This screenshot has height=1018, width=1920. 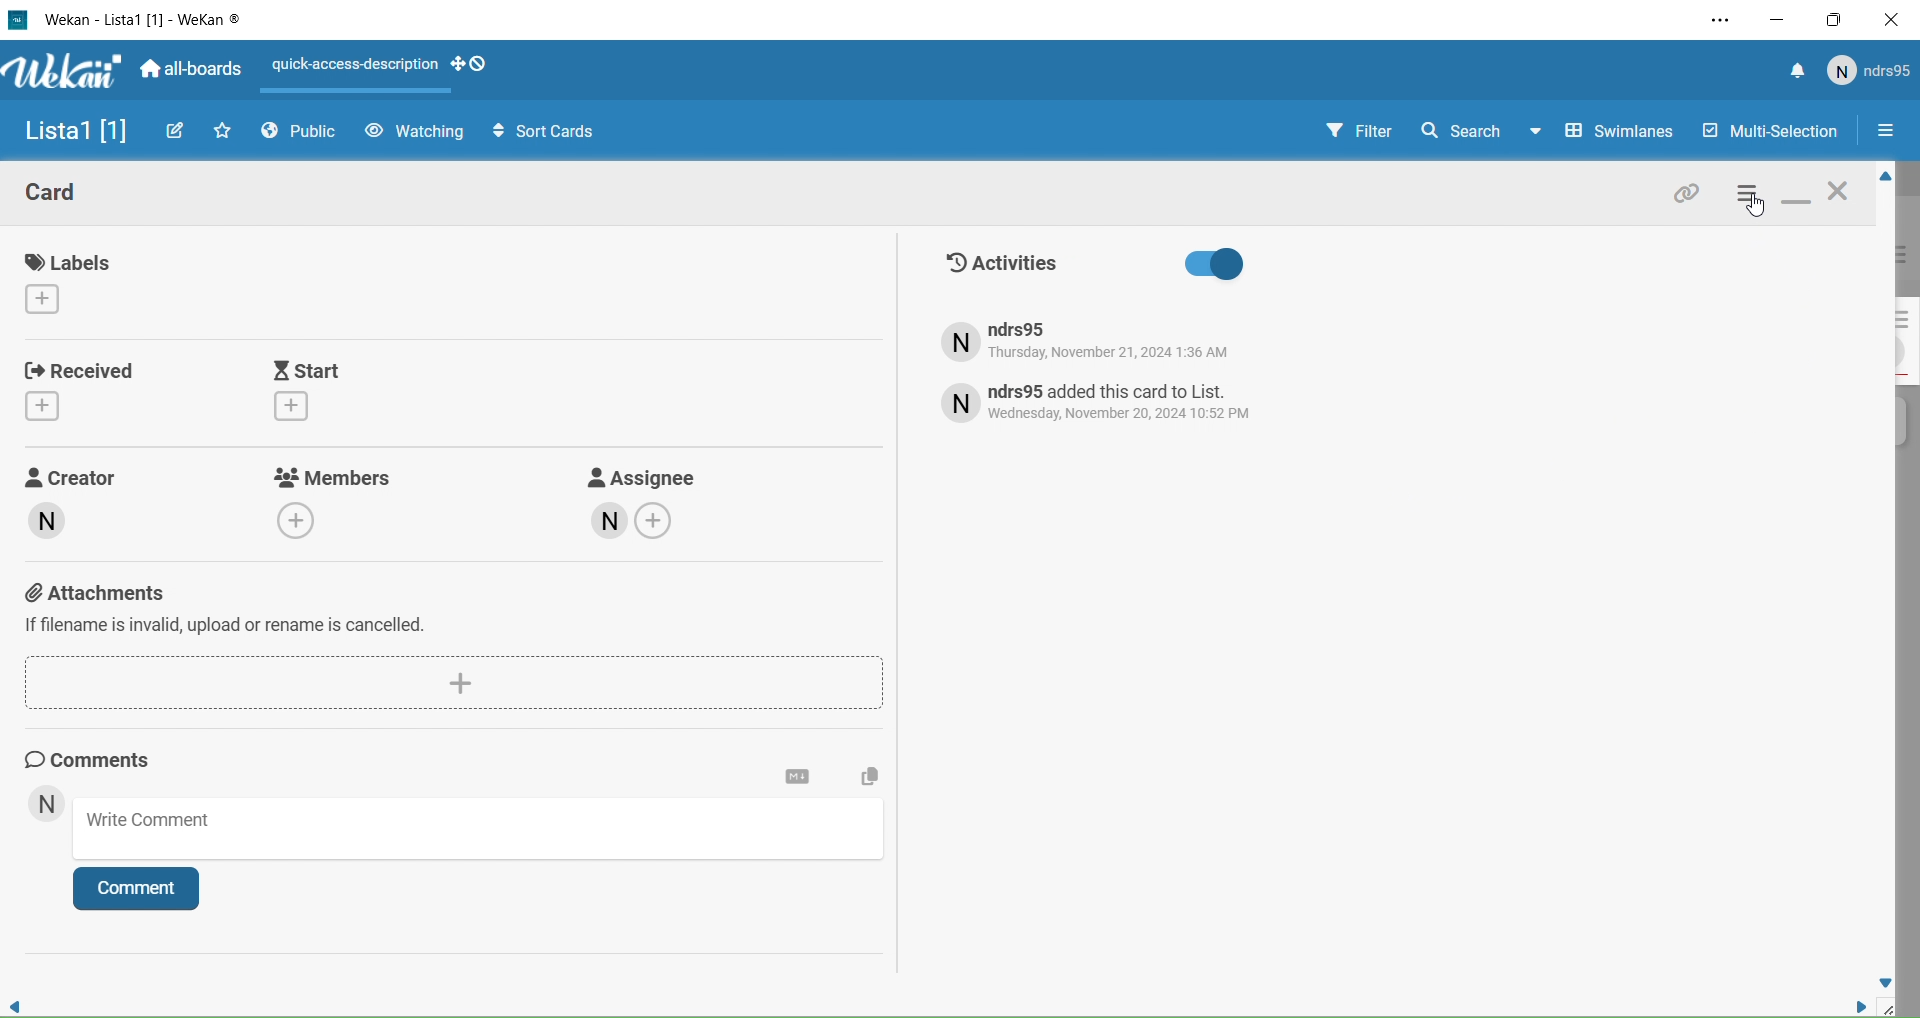 What do you see at coordinates (1092, 344) in the screenshot?
I see `activity` at bounding box center [1092, 344].